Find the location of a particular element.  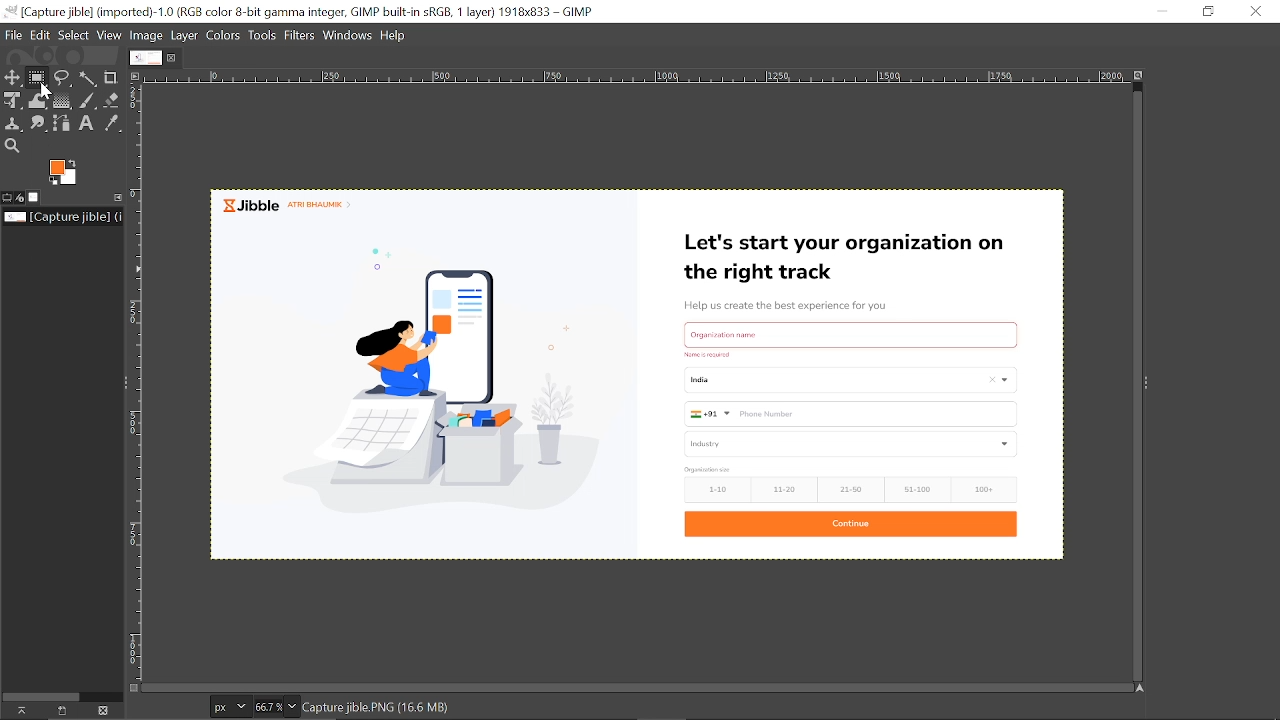

horizontal scroll bar is located at coordinates (639, 685).